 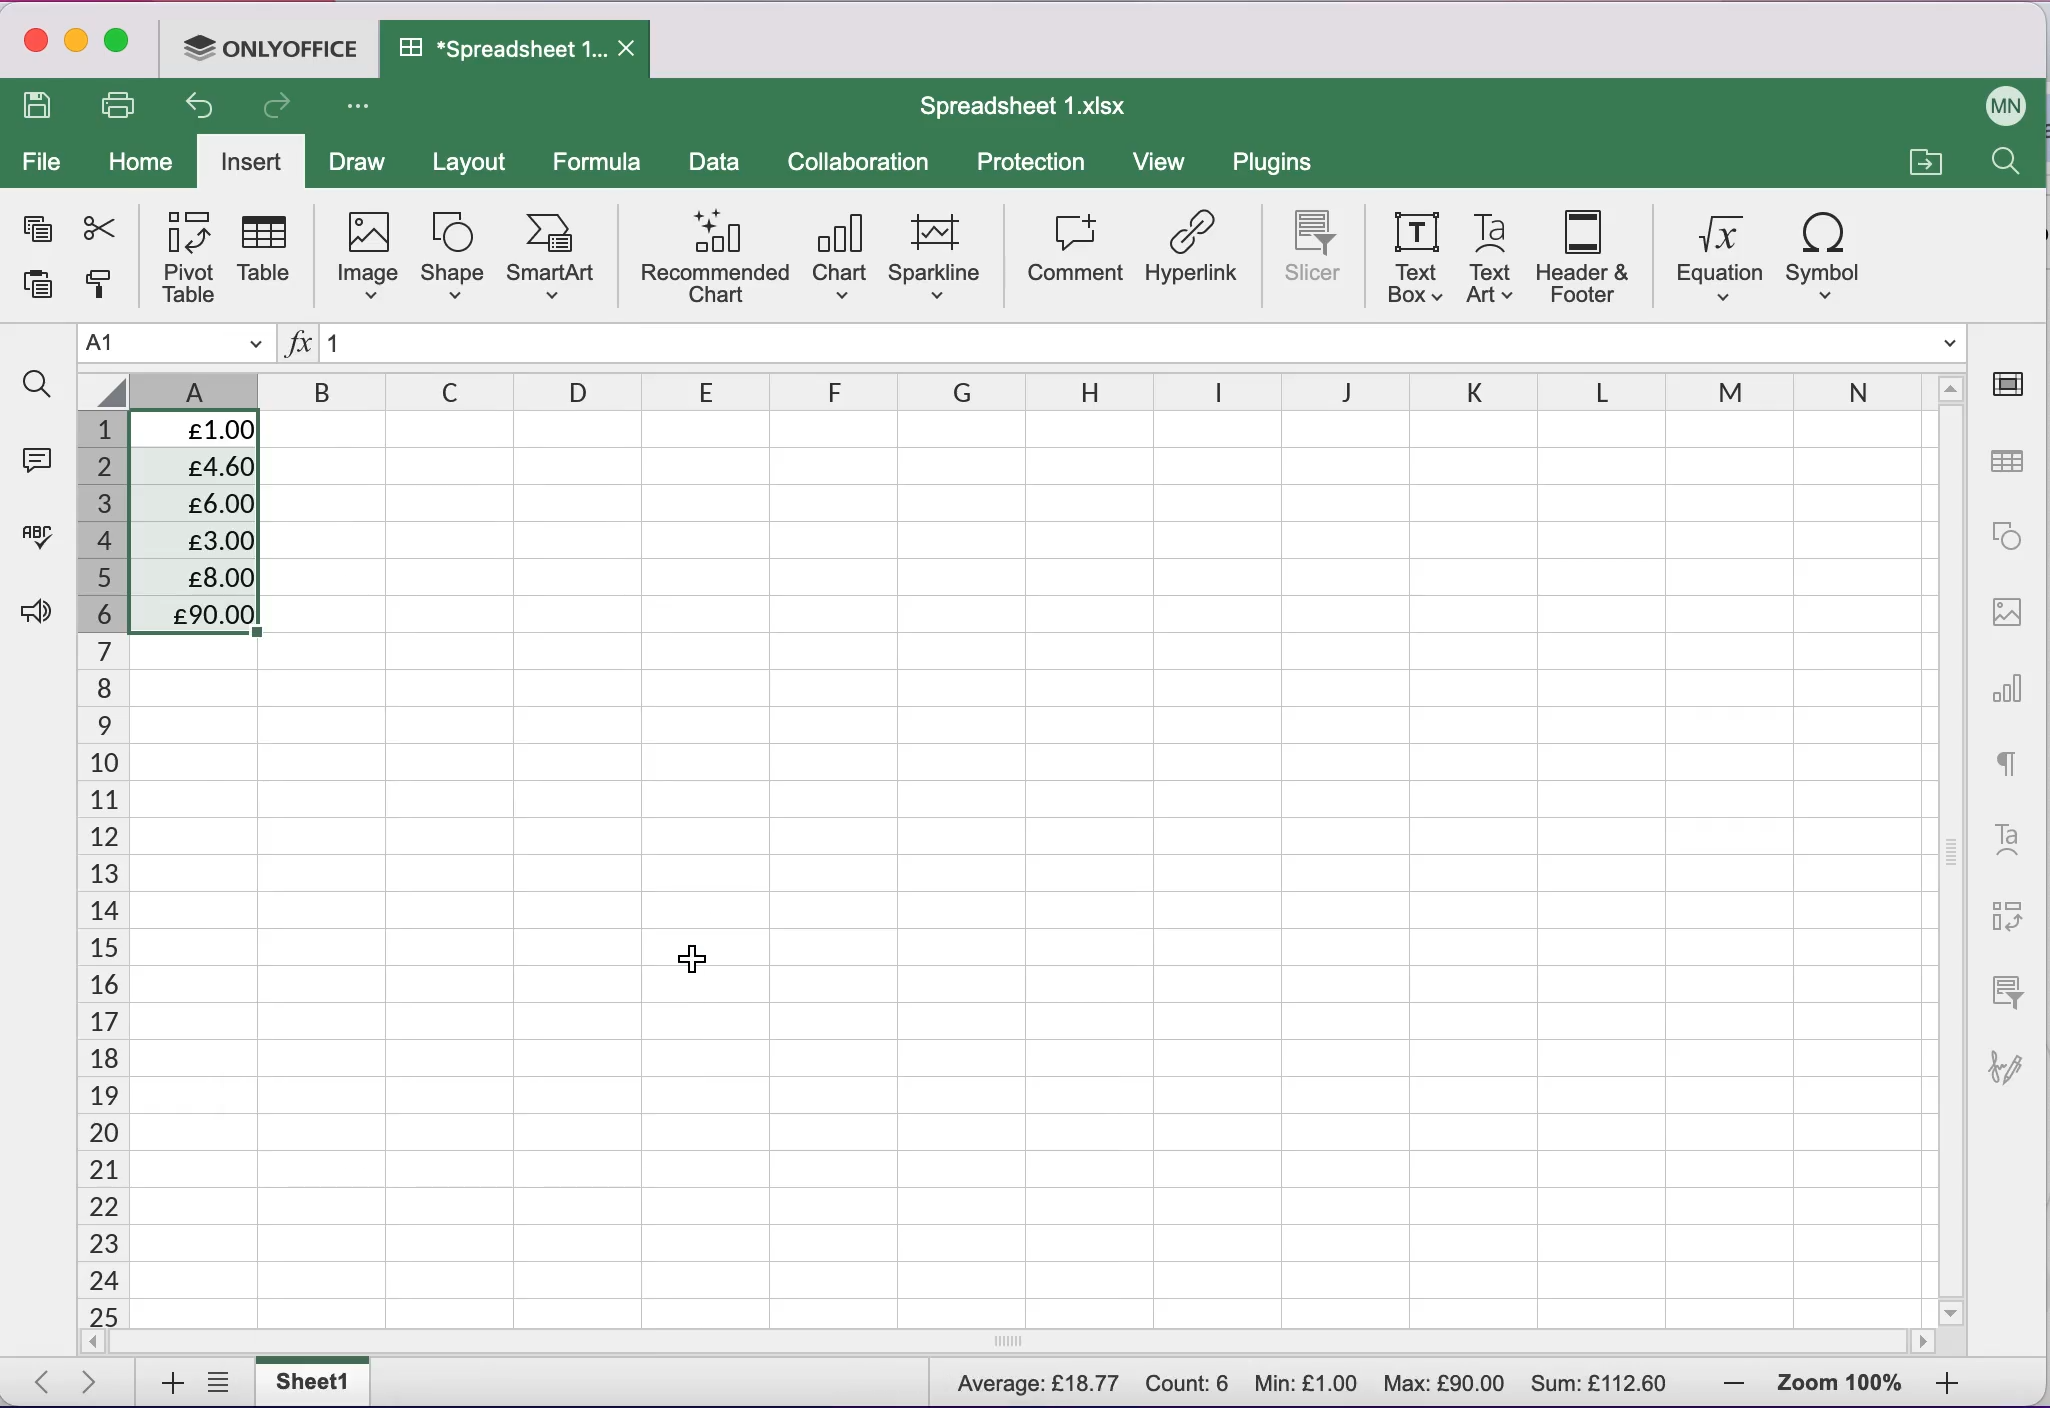 What do you see at coordinates (35, 537) in the screenshot?
I see `spell checking` at bounding box center [35, 537].